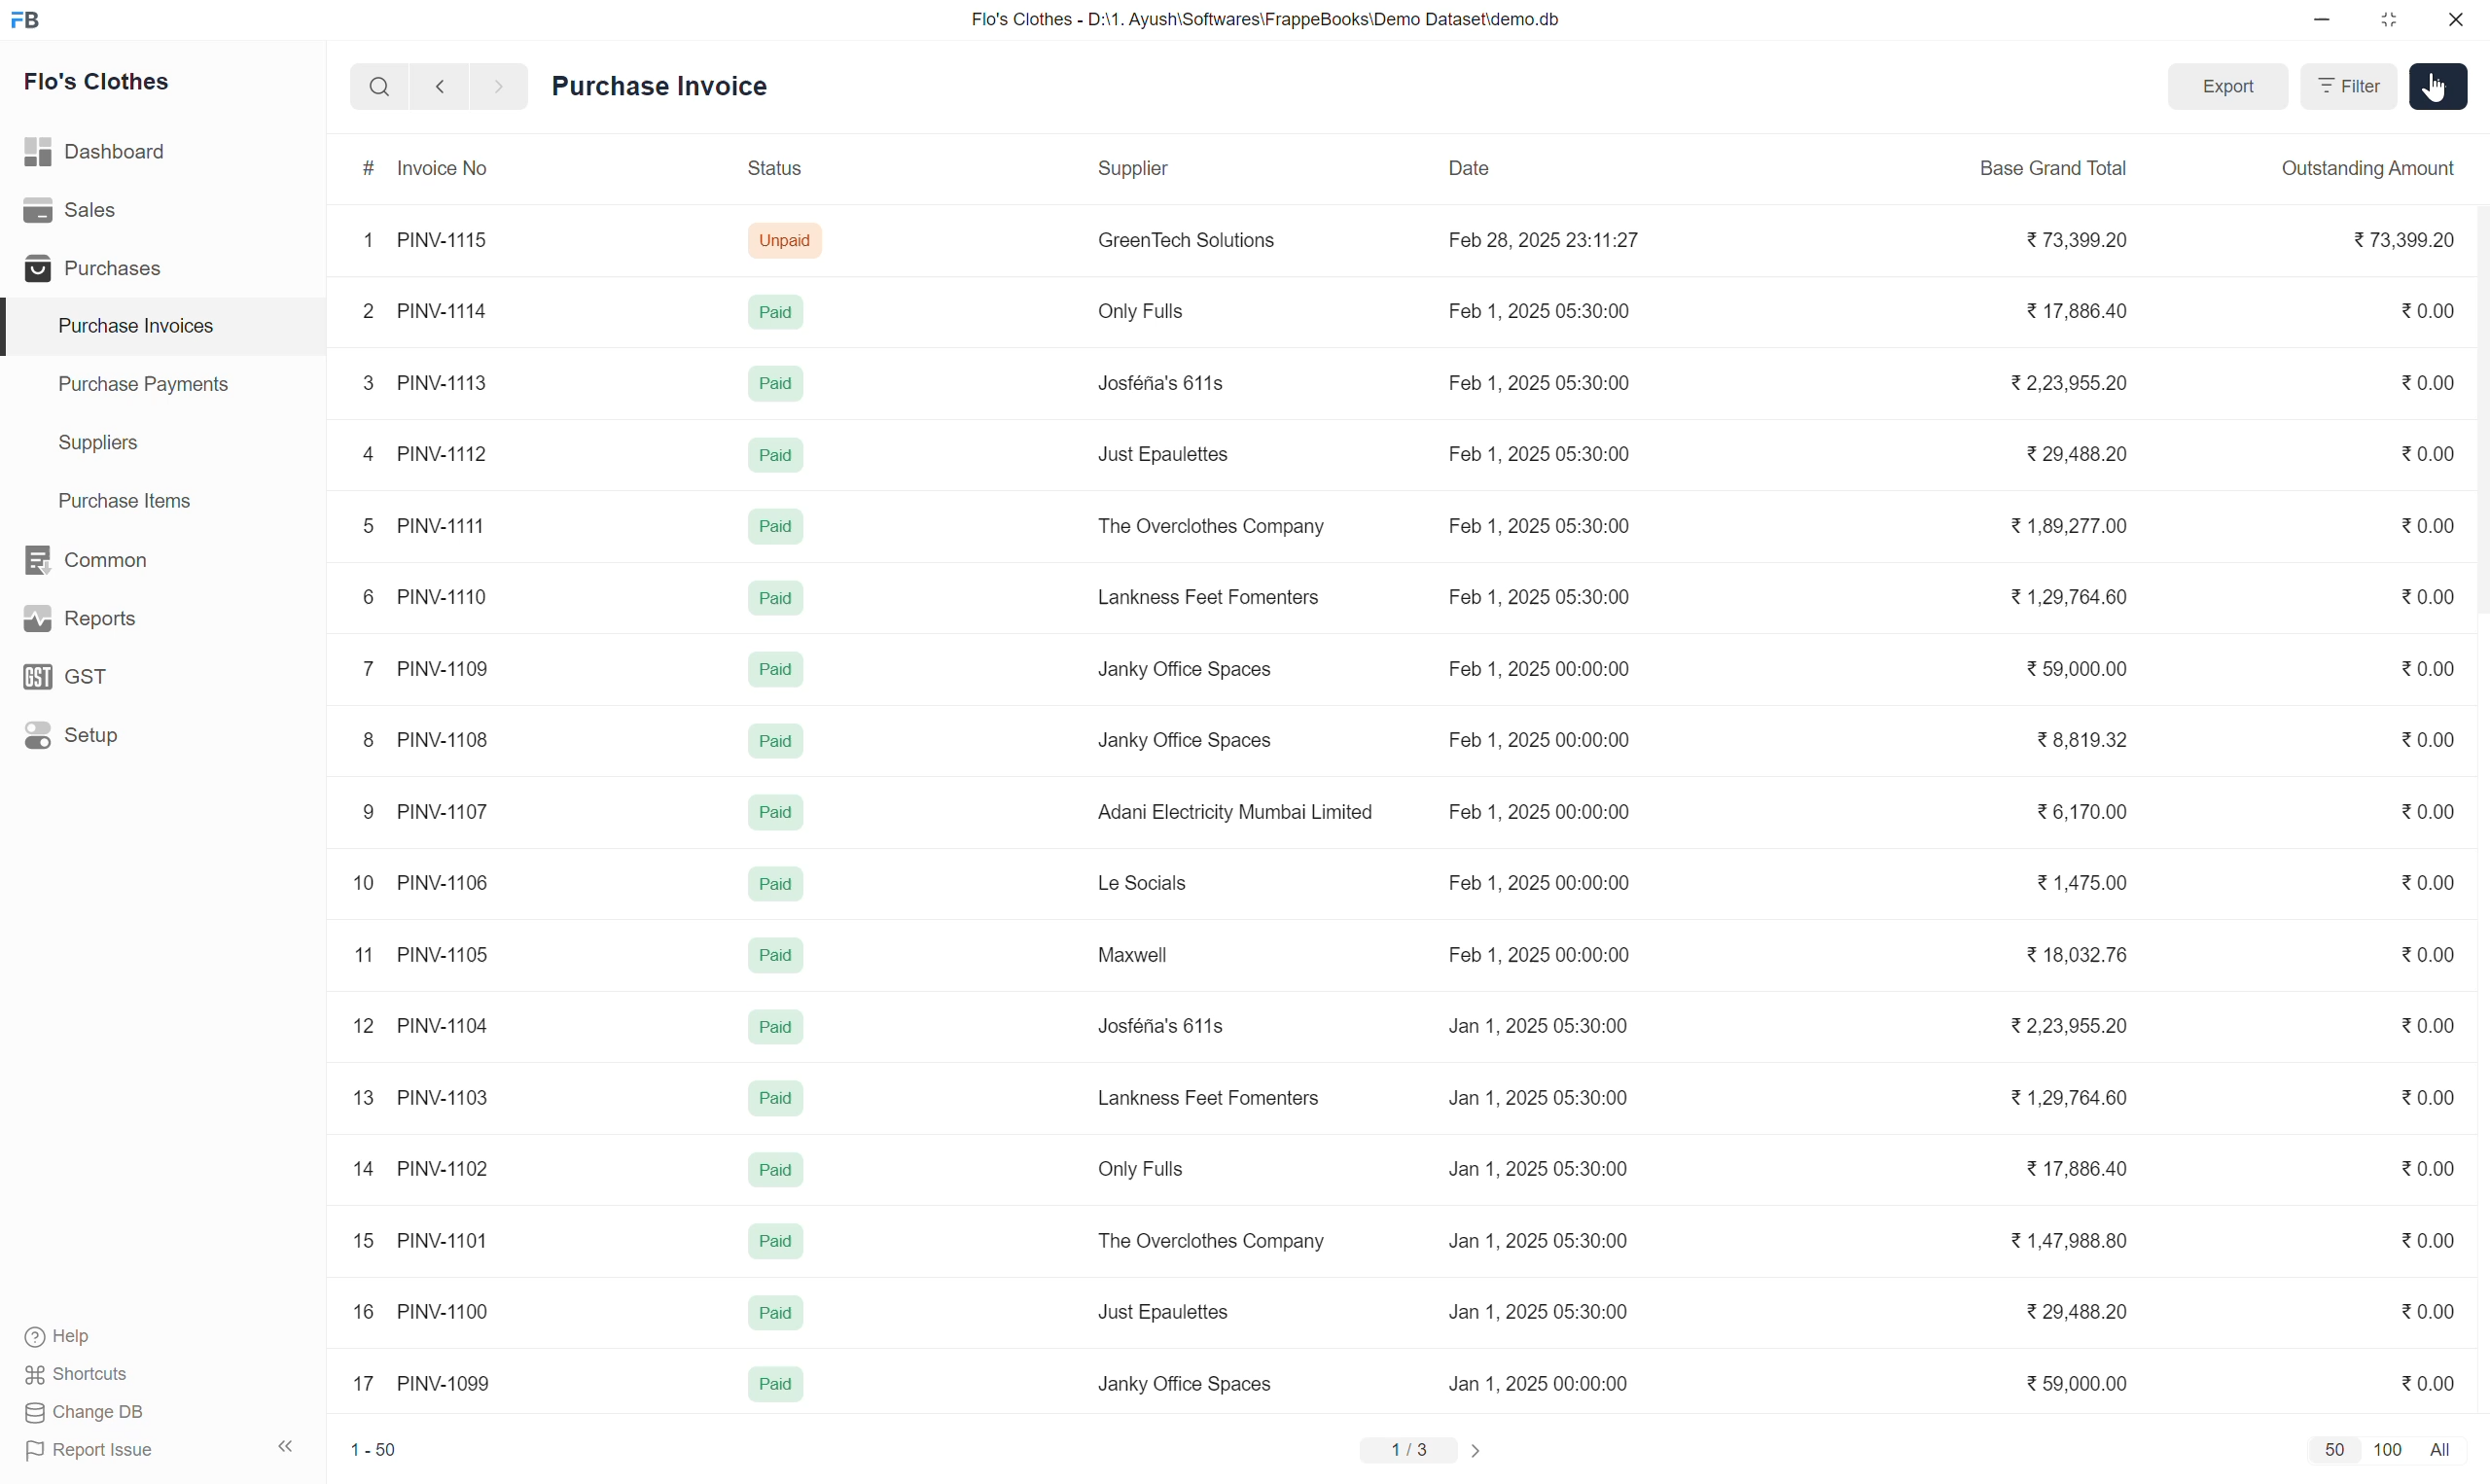 The image size is (2490, 1484). What do you see at coordinates (769, 885) in the screenshot?
I see `Paid` at bounding box center [769, 885].